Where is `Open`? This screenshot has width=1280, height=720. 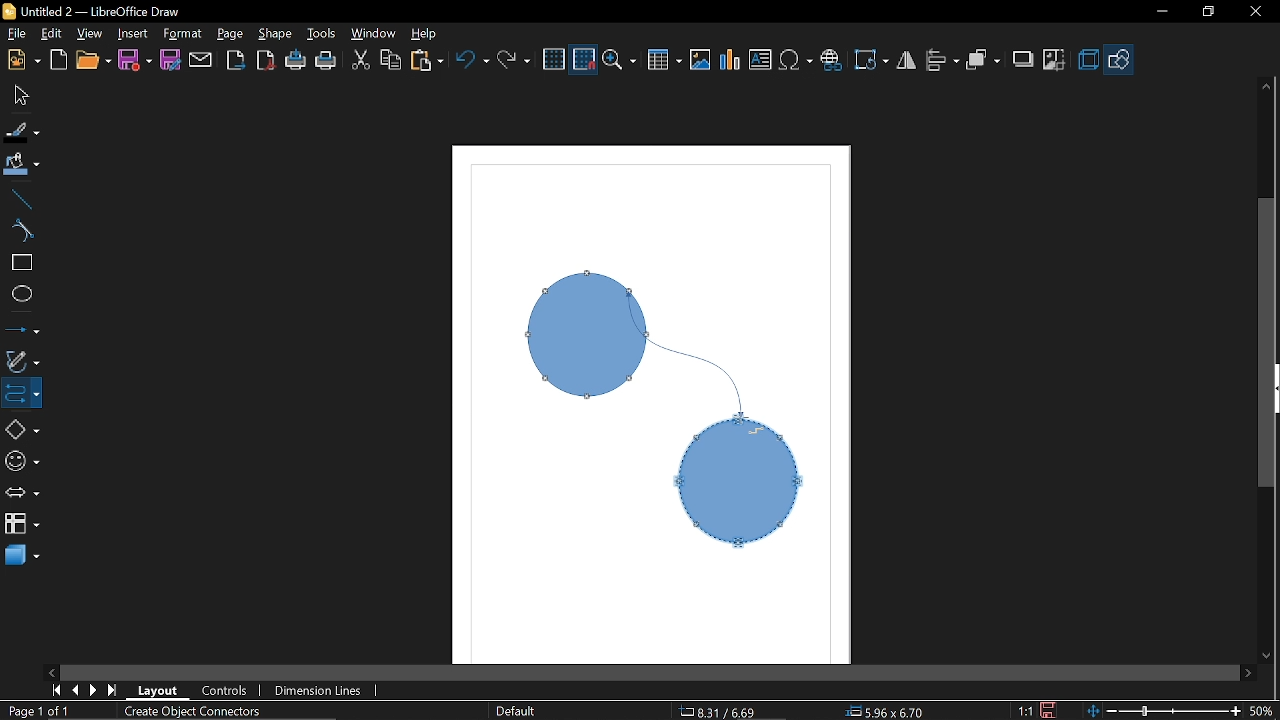
Open is located at coordinates (93, 60).